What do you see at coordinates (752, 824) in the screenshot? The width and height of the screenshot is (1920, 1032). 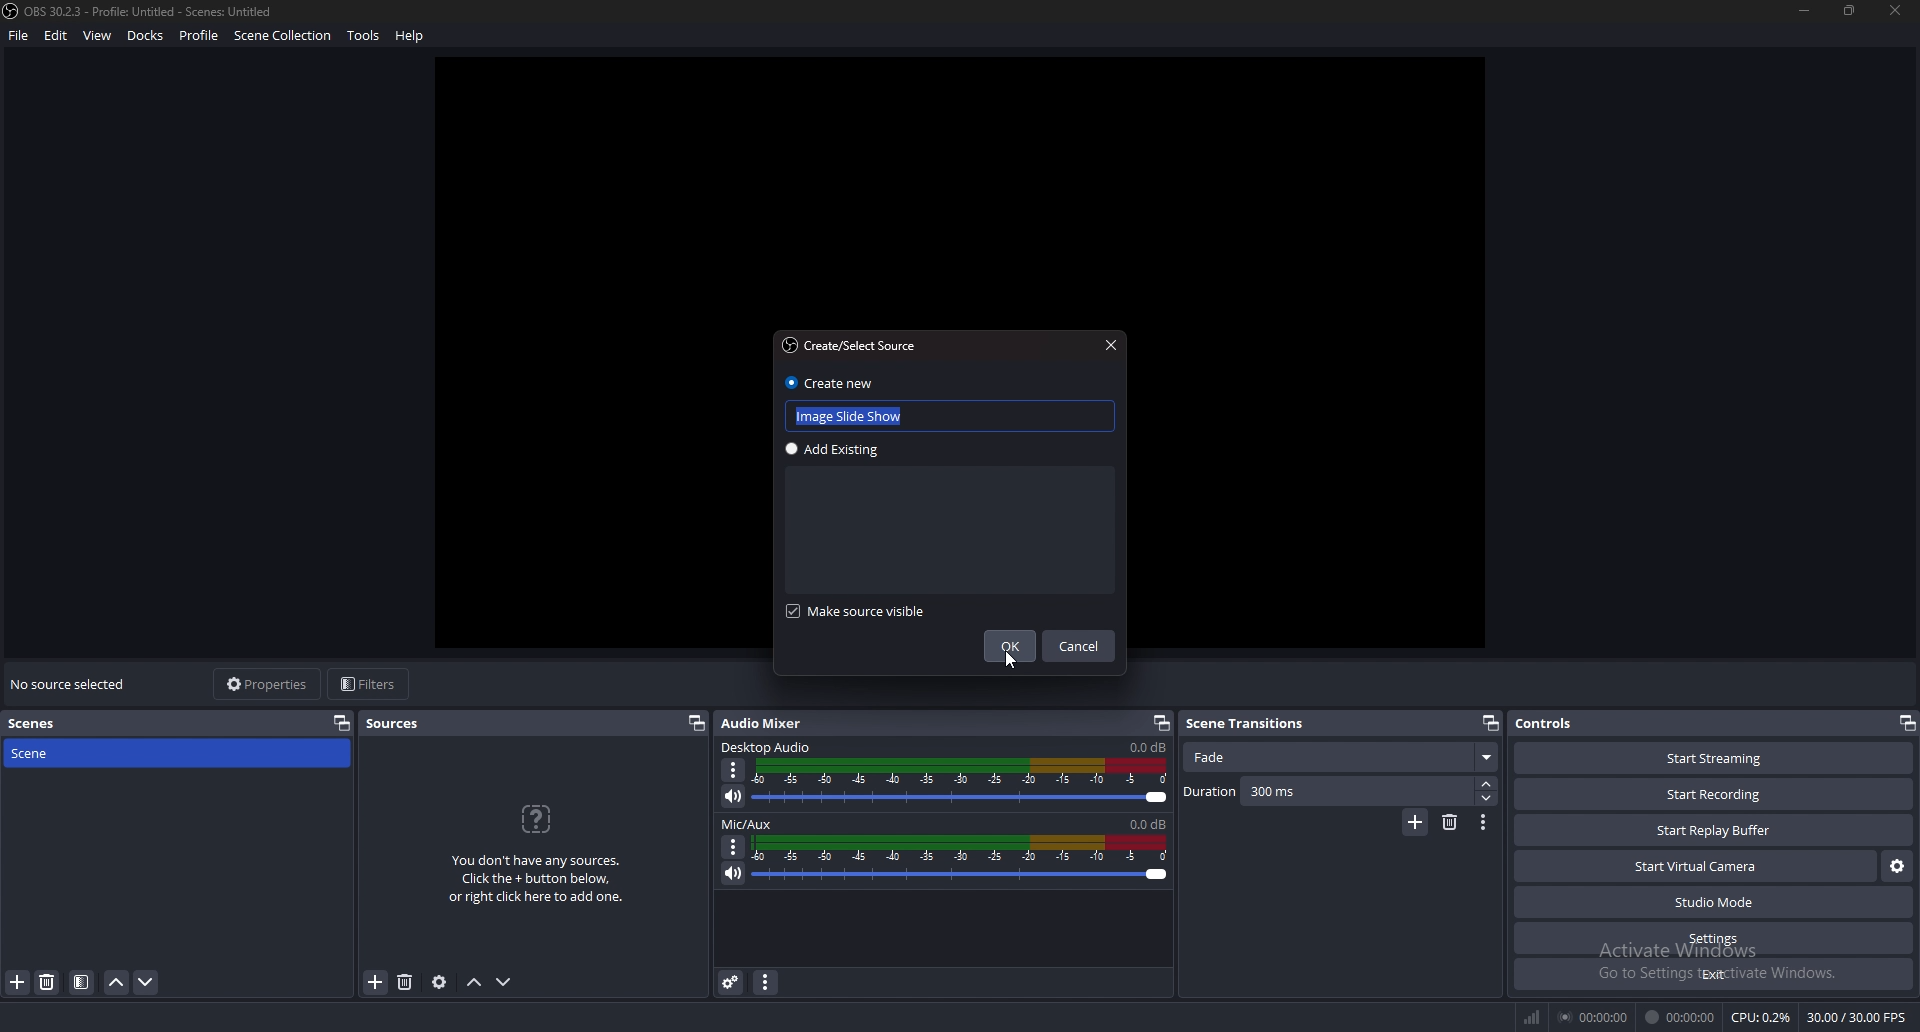 I see `mic/aux` at bounding box center [752, 824].